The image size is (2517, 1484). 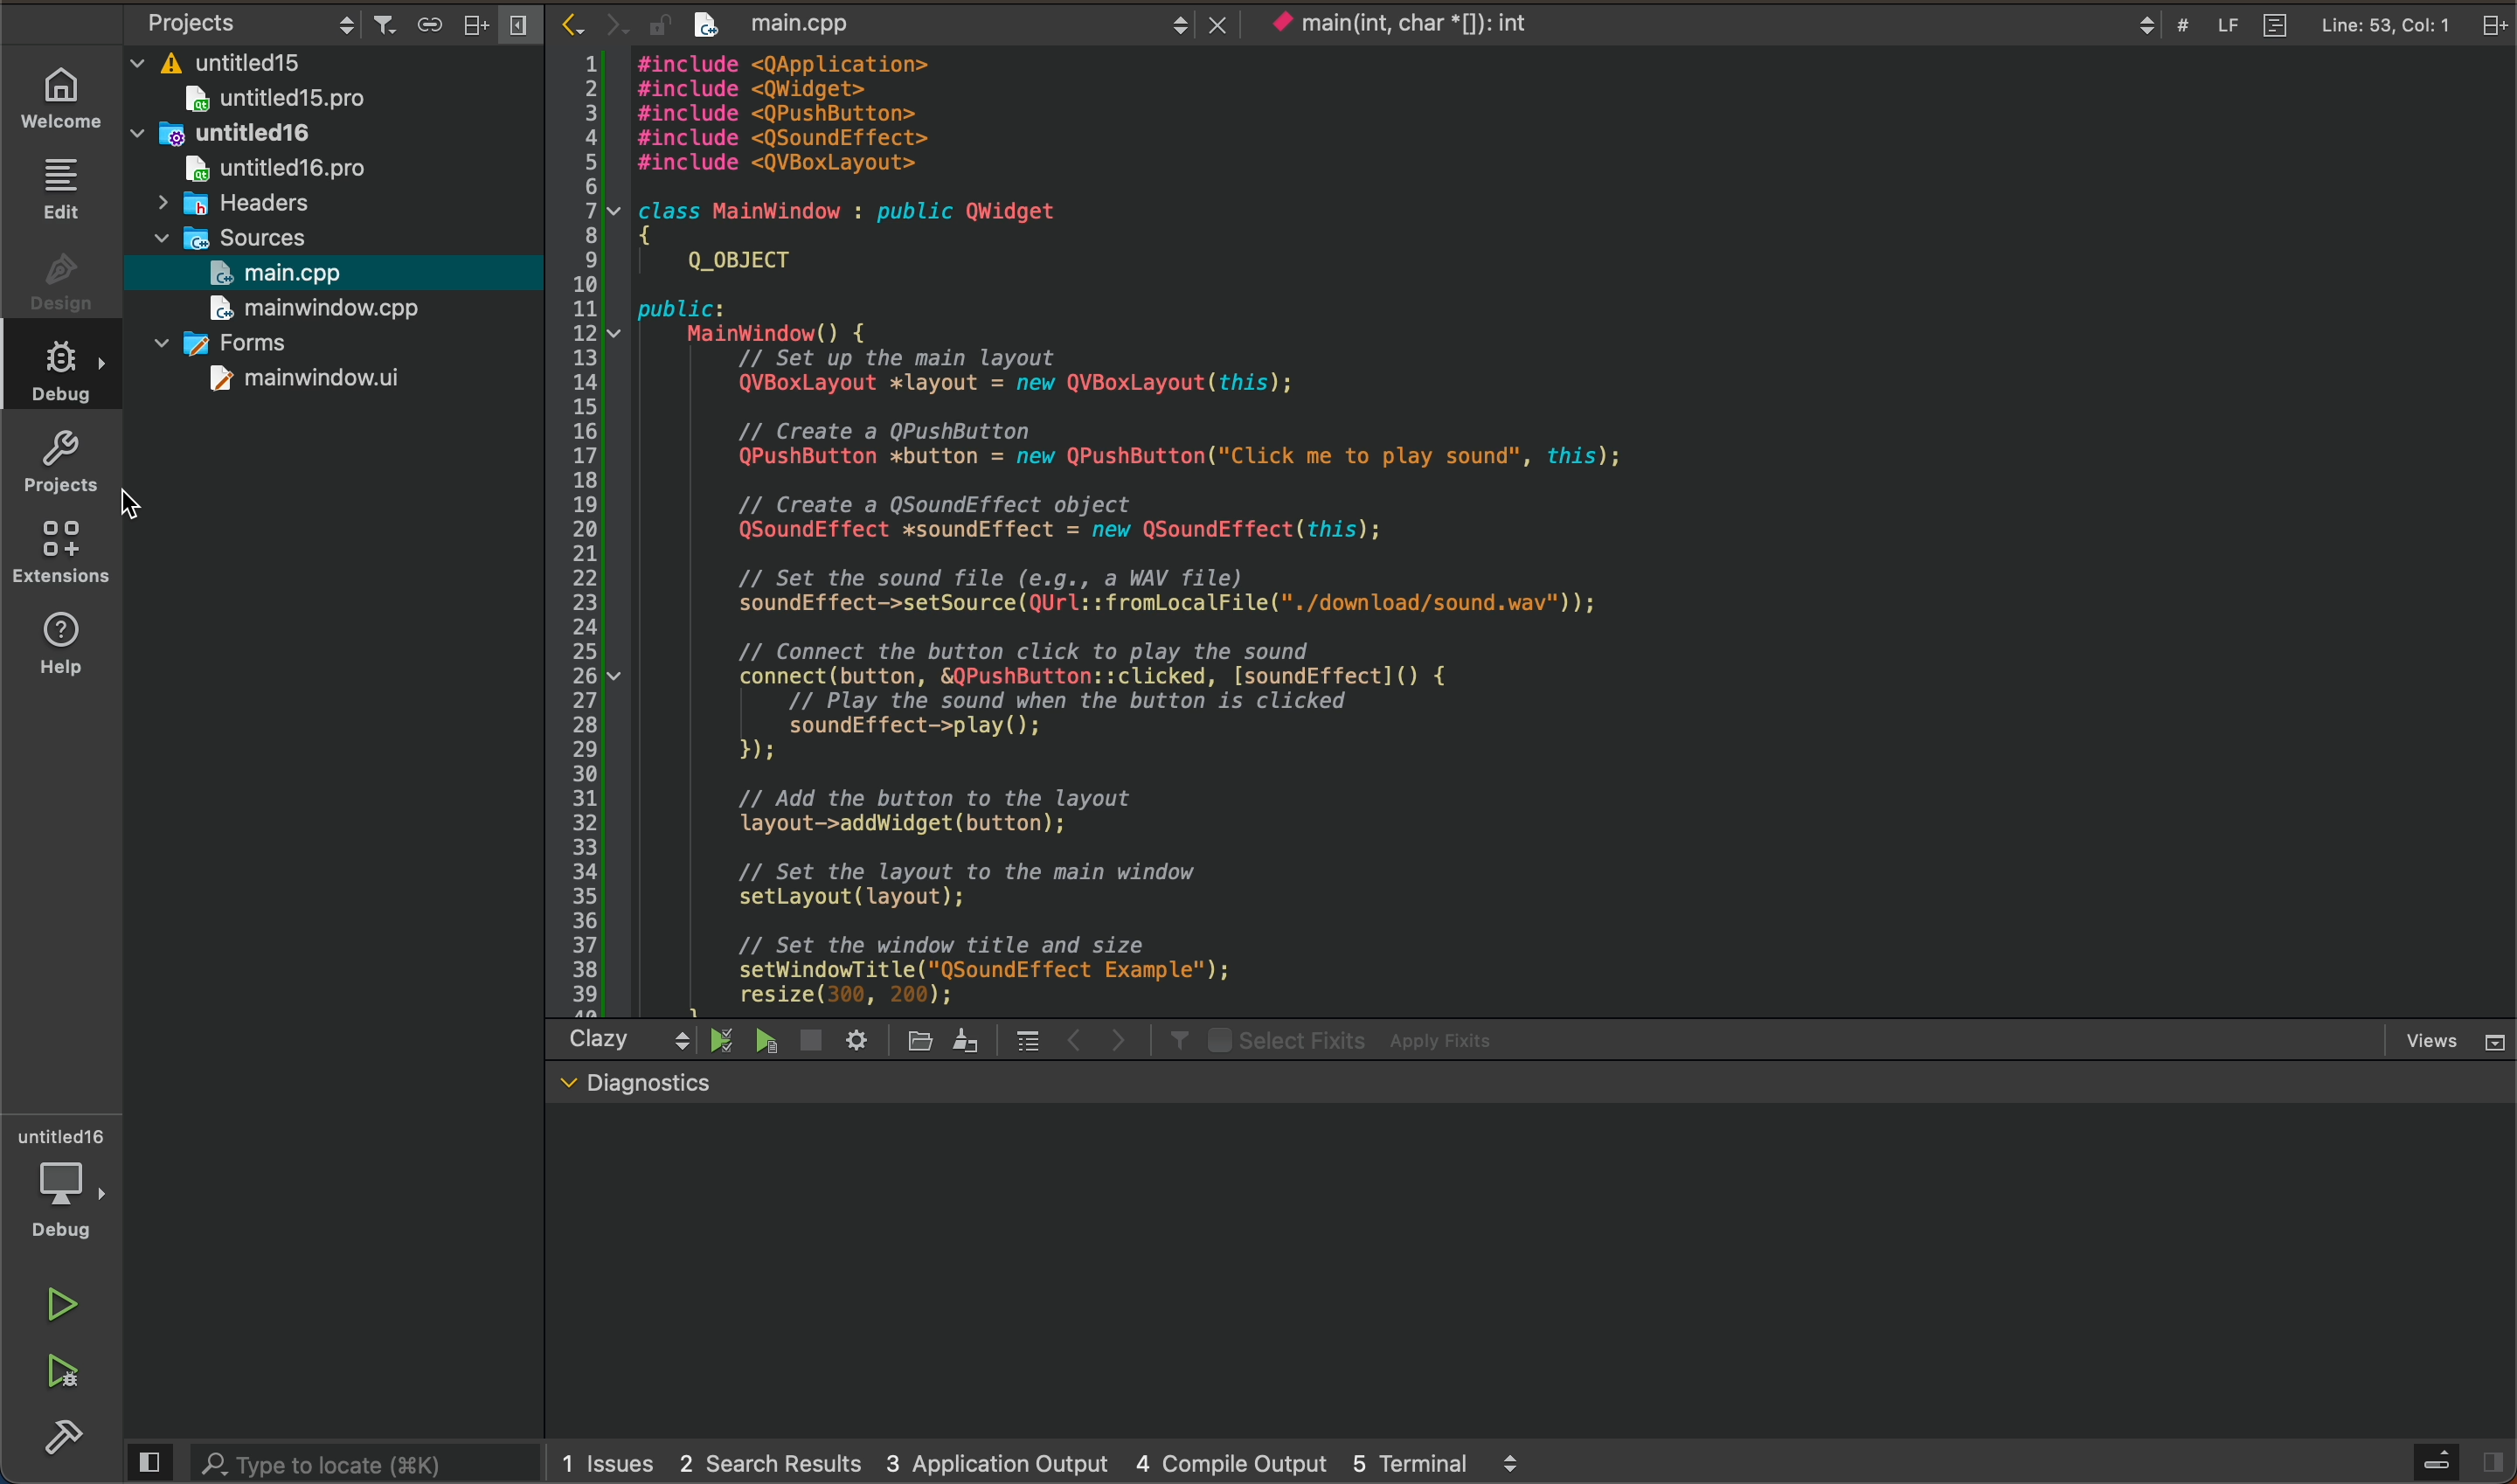 What do you see at coordinates (960, 1042) in the screenshot?
I see `clear` at bounding box center [960, 1042].